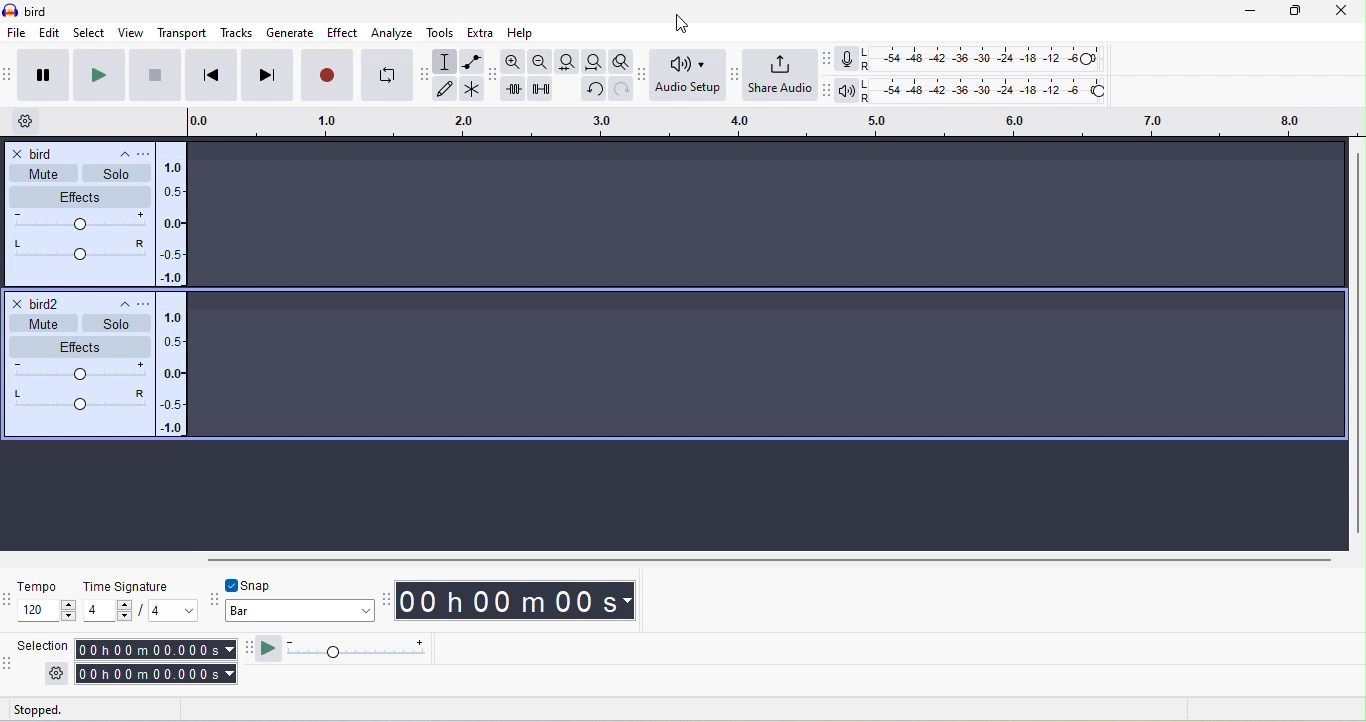  What do you see at coordinates (117, 171) in the screenshot?
I see `solo` at bounding box center [117, 171].